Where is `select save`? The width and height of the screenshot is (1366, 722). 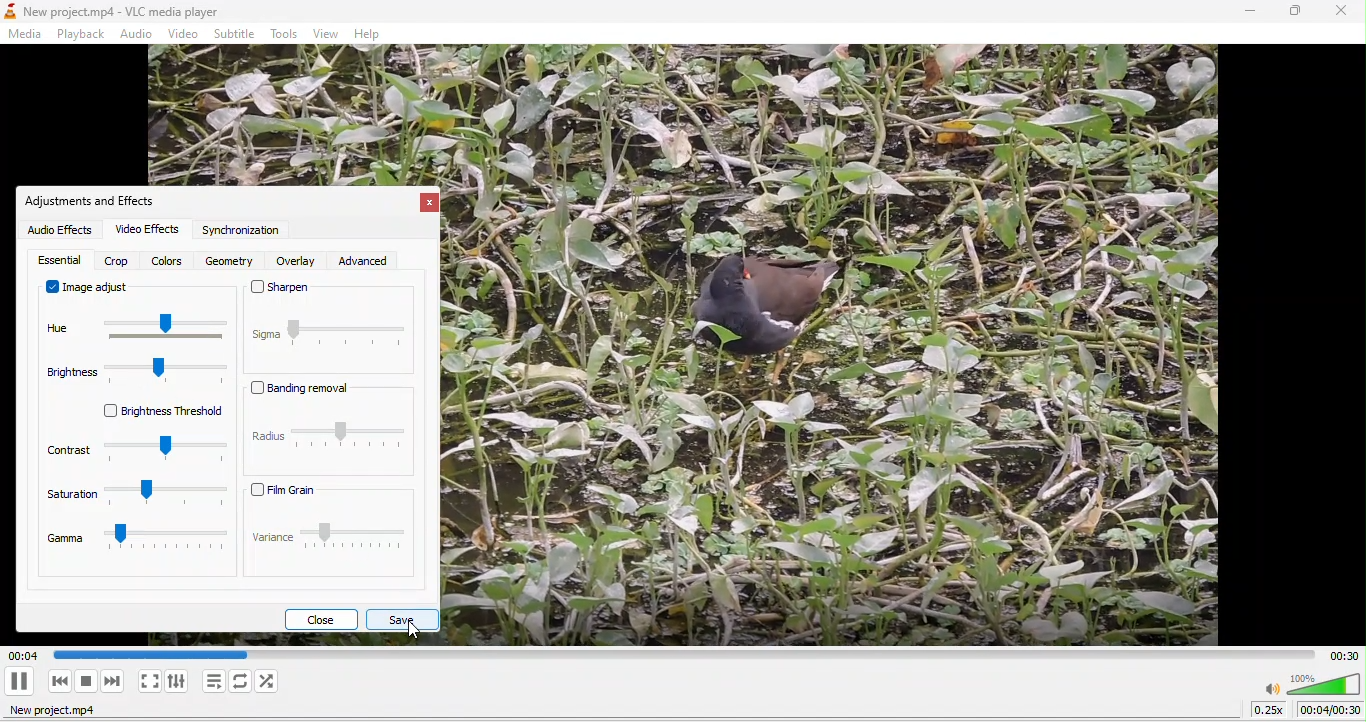
select save is located at coordinates (403, 619).